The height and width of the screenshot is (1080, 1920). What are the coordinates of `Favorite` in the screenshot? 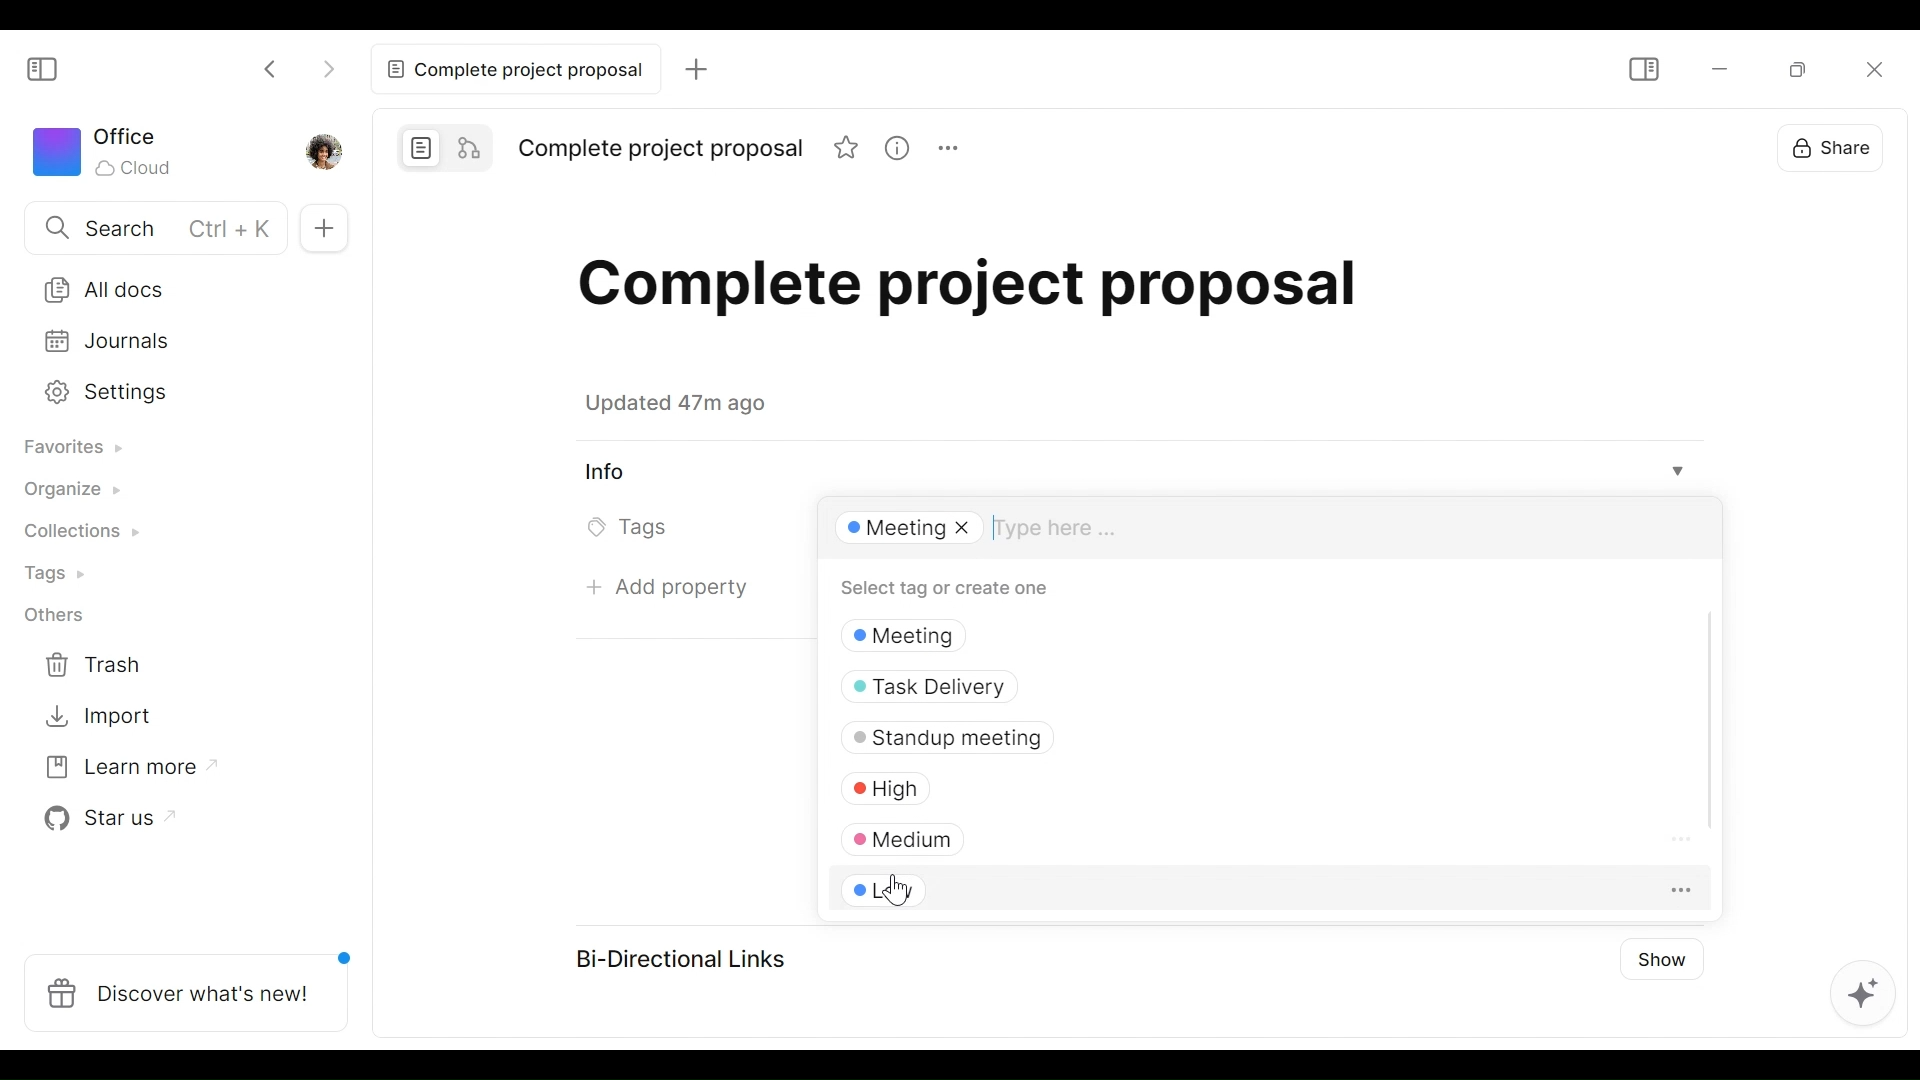 It's located at (847, 147).